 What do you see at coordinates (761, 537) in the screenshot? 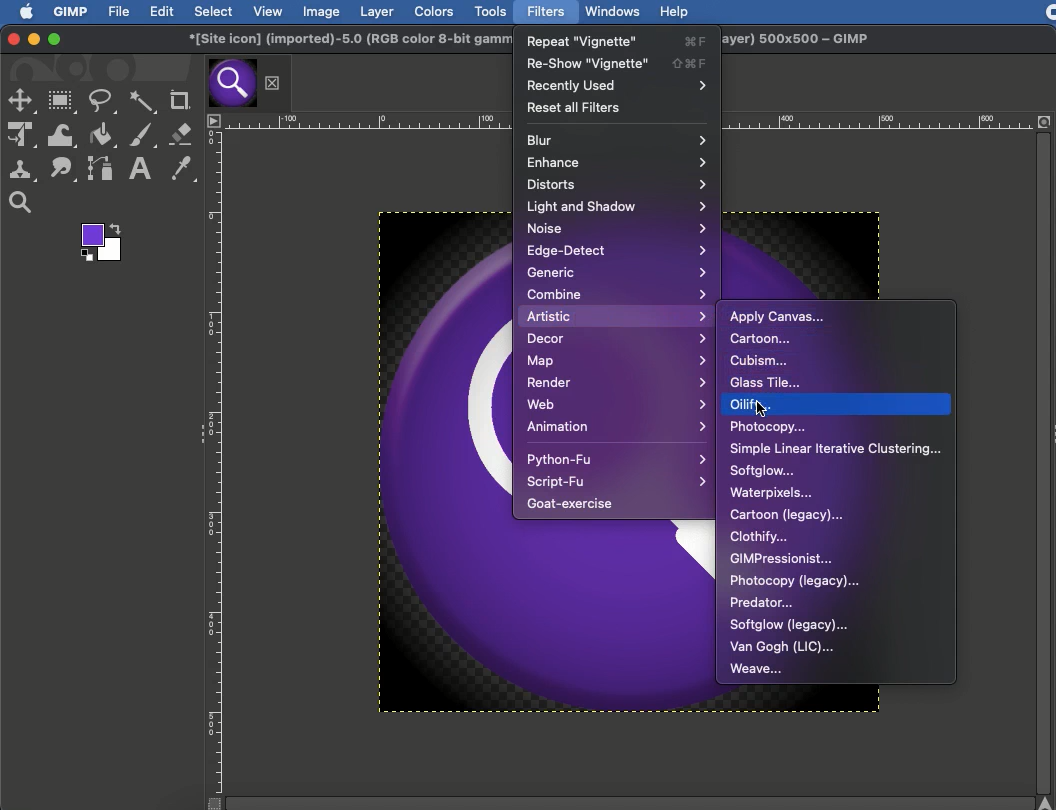
I see `Clothify` at bounding box center [761, 537].